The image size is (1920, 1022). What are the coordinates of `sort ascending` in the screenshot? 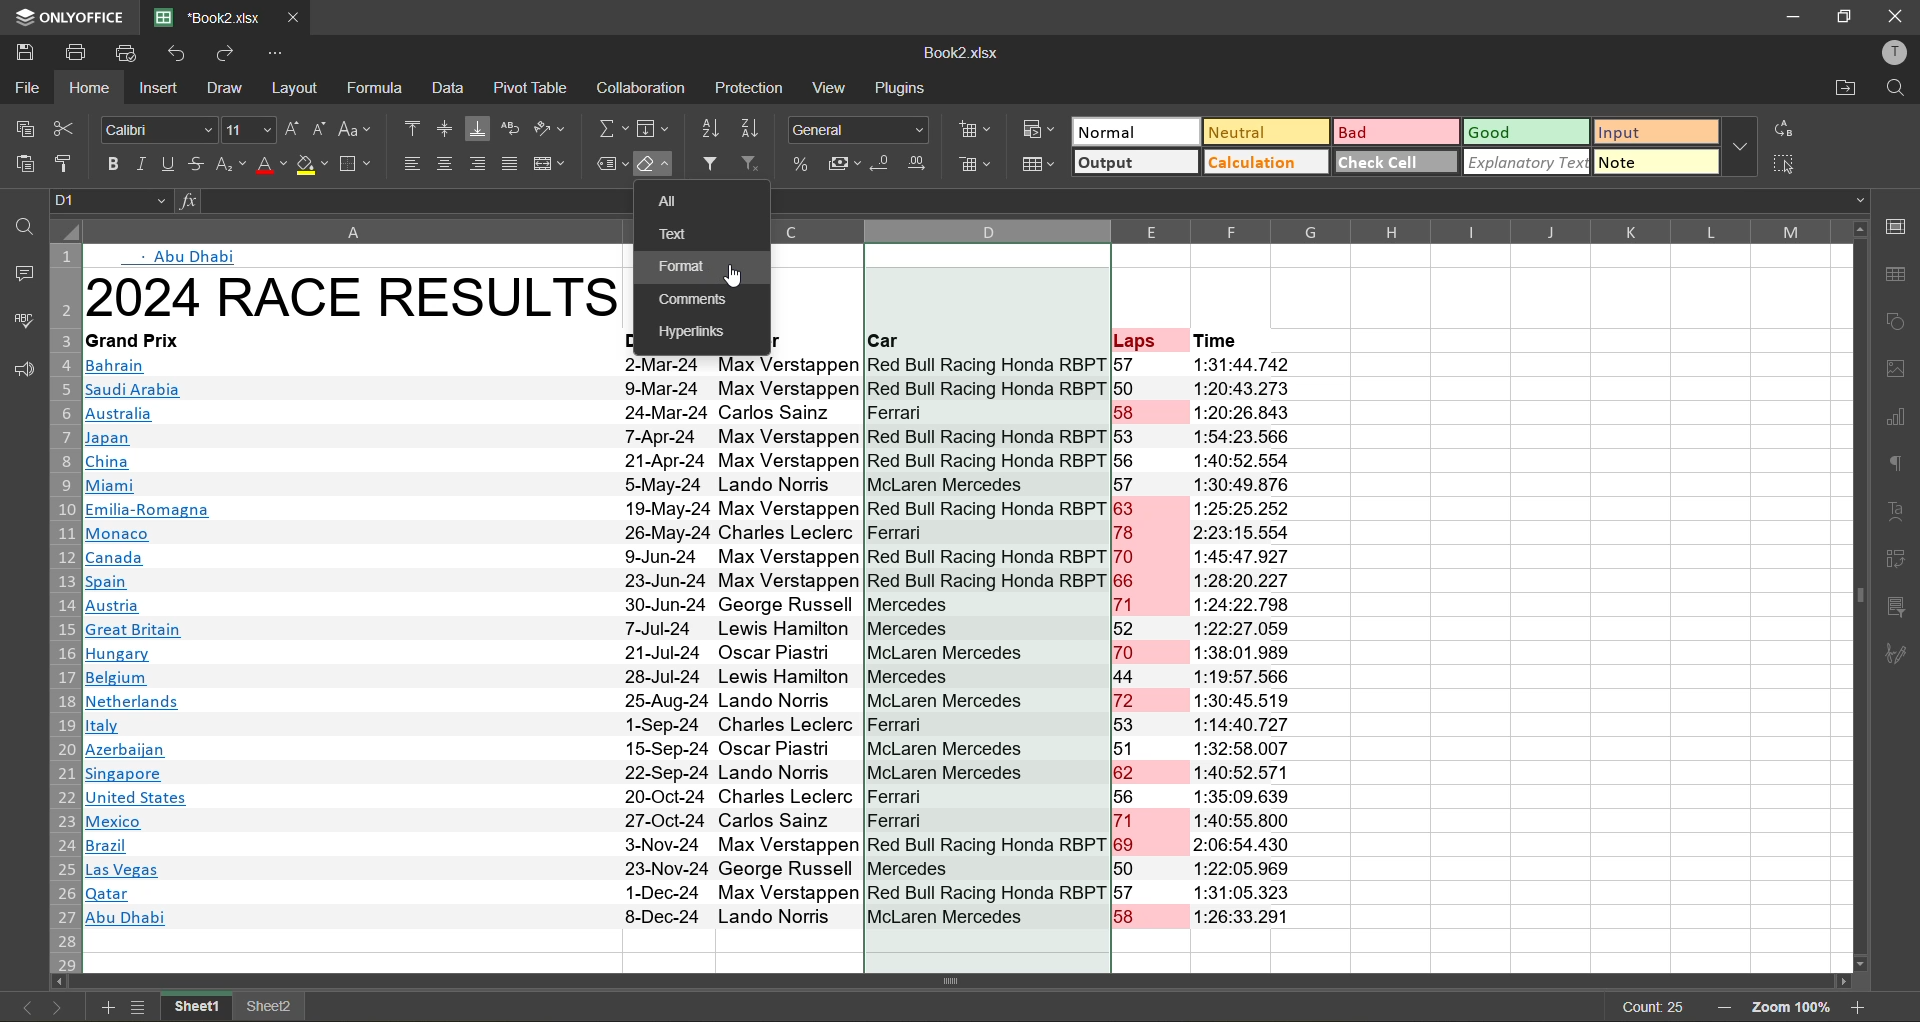 It's located at (713, 130).